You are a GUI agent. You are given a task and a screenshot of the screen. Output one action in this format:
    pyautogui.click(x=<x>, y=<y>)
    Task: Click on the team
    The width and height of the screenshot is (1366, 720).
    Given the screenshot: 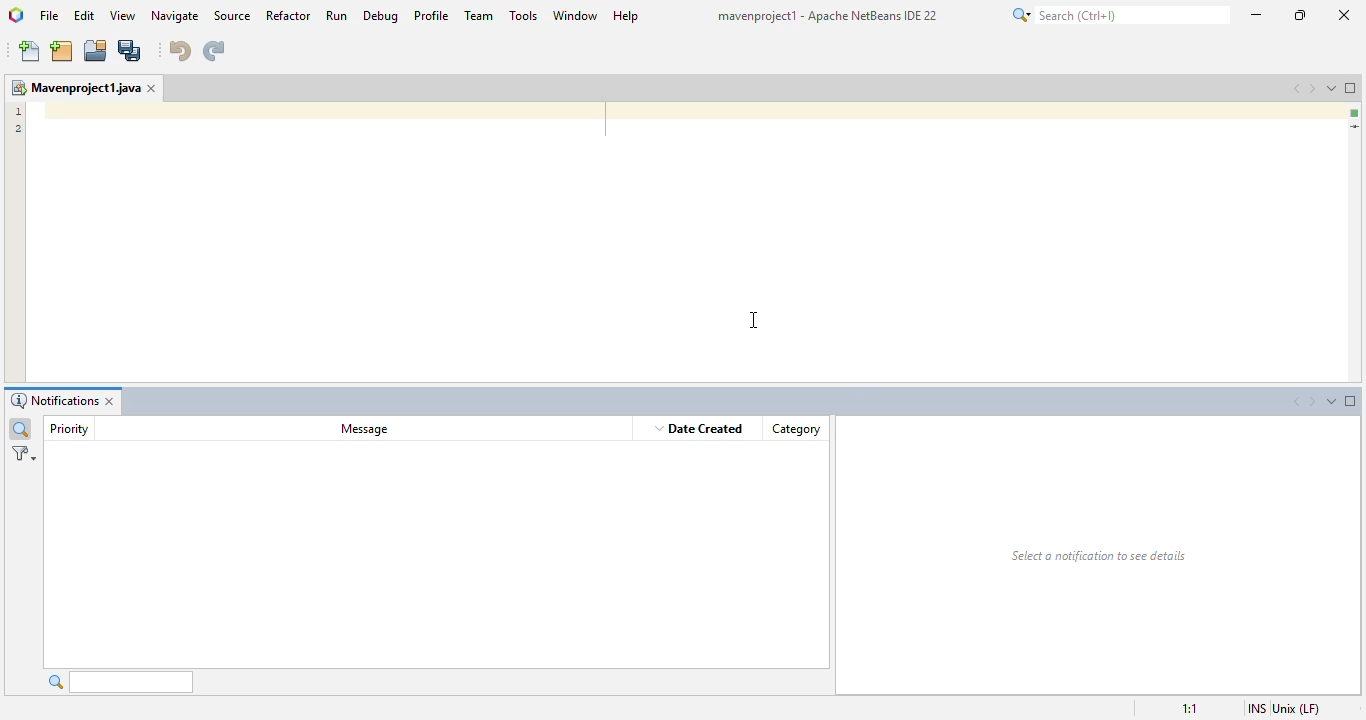 What is the action you would take?
    pyautogui.click(x=479, y=15)
    